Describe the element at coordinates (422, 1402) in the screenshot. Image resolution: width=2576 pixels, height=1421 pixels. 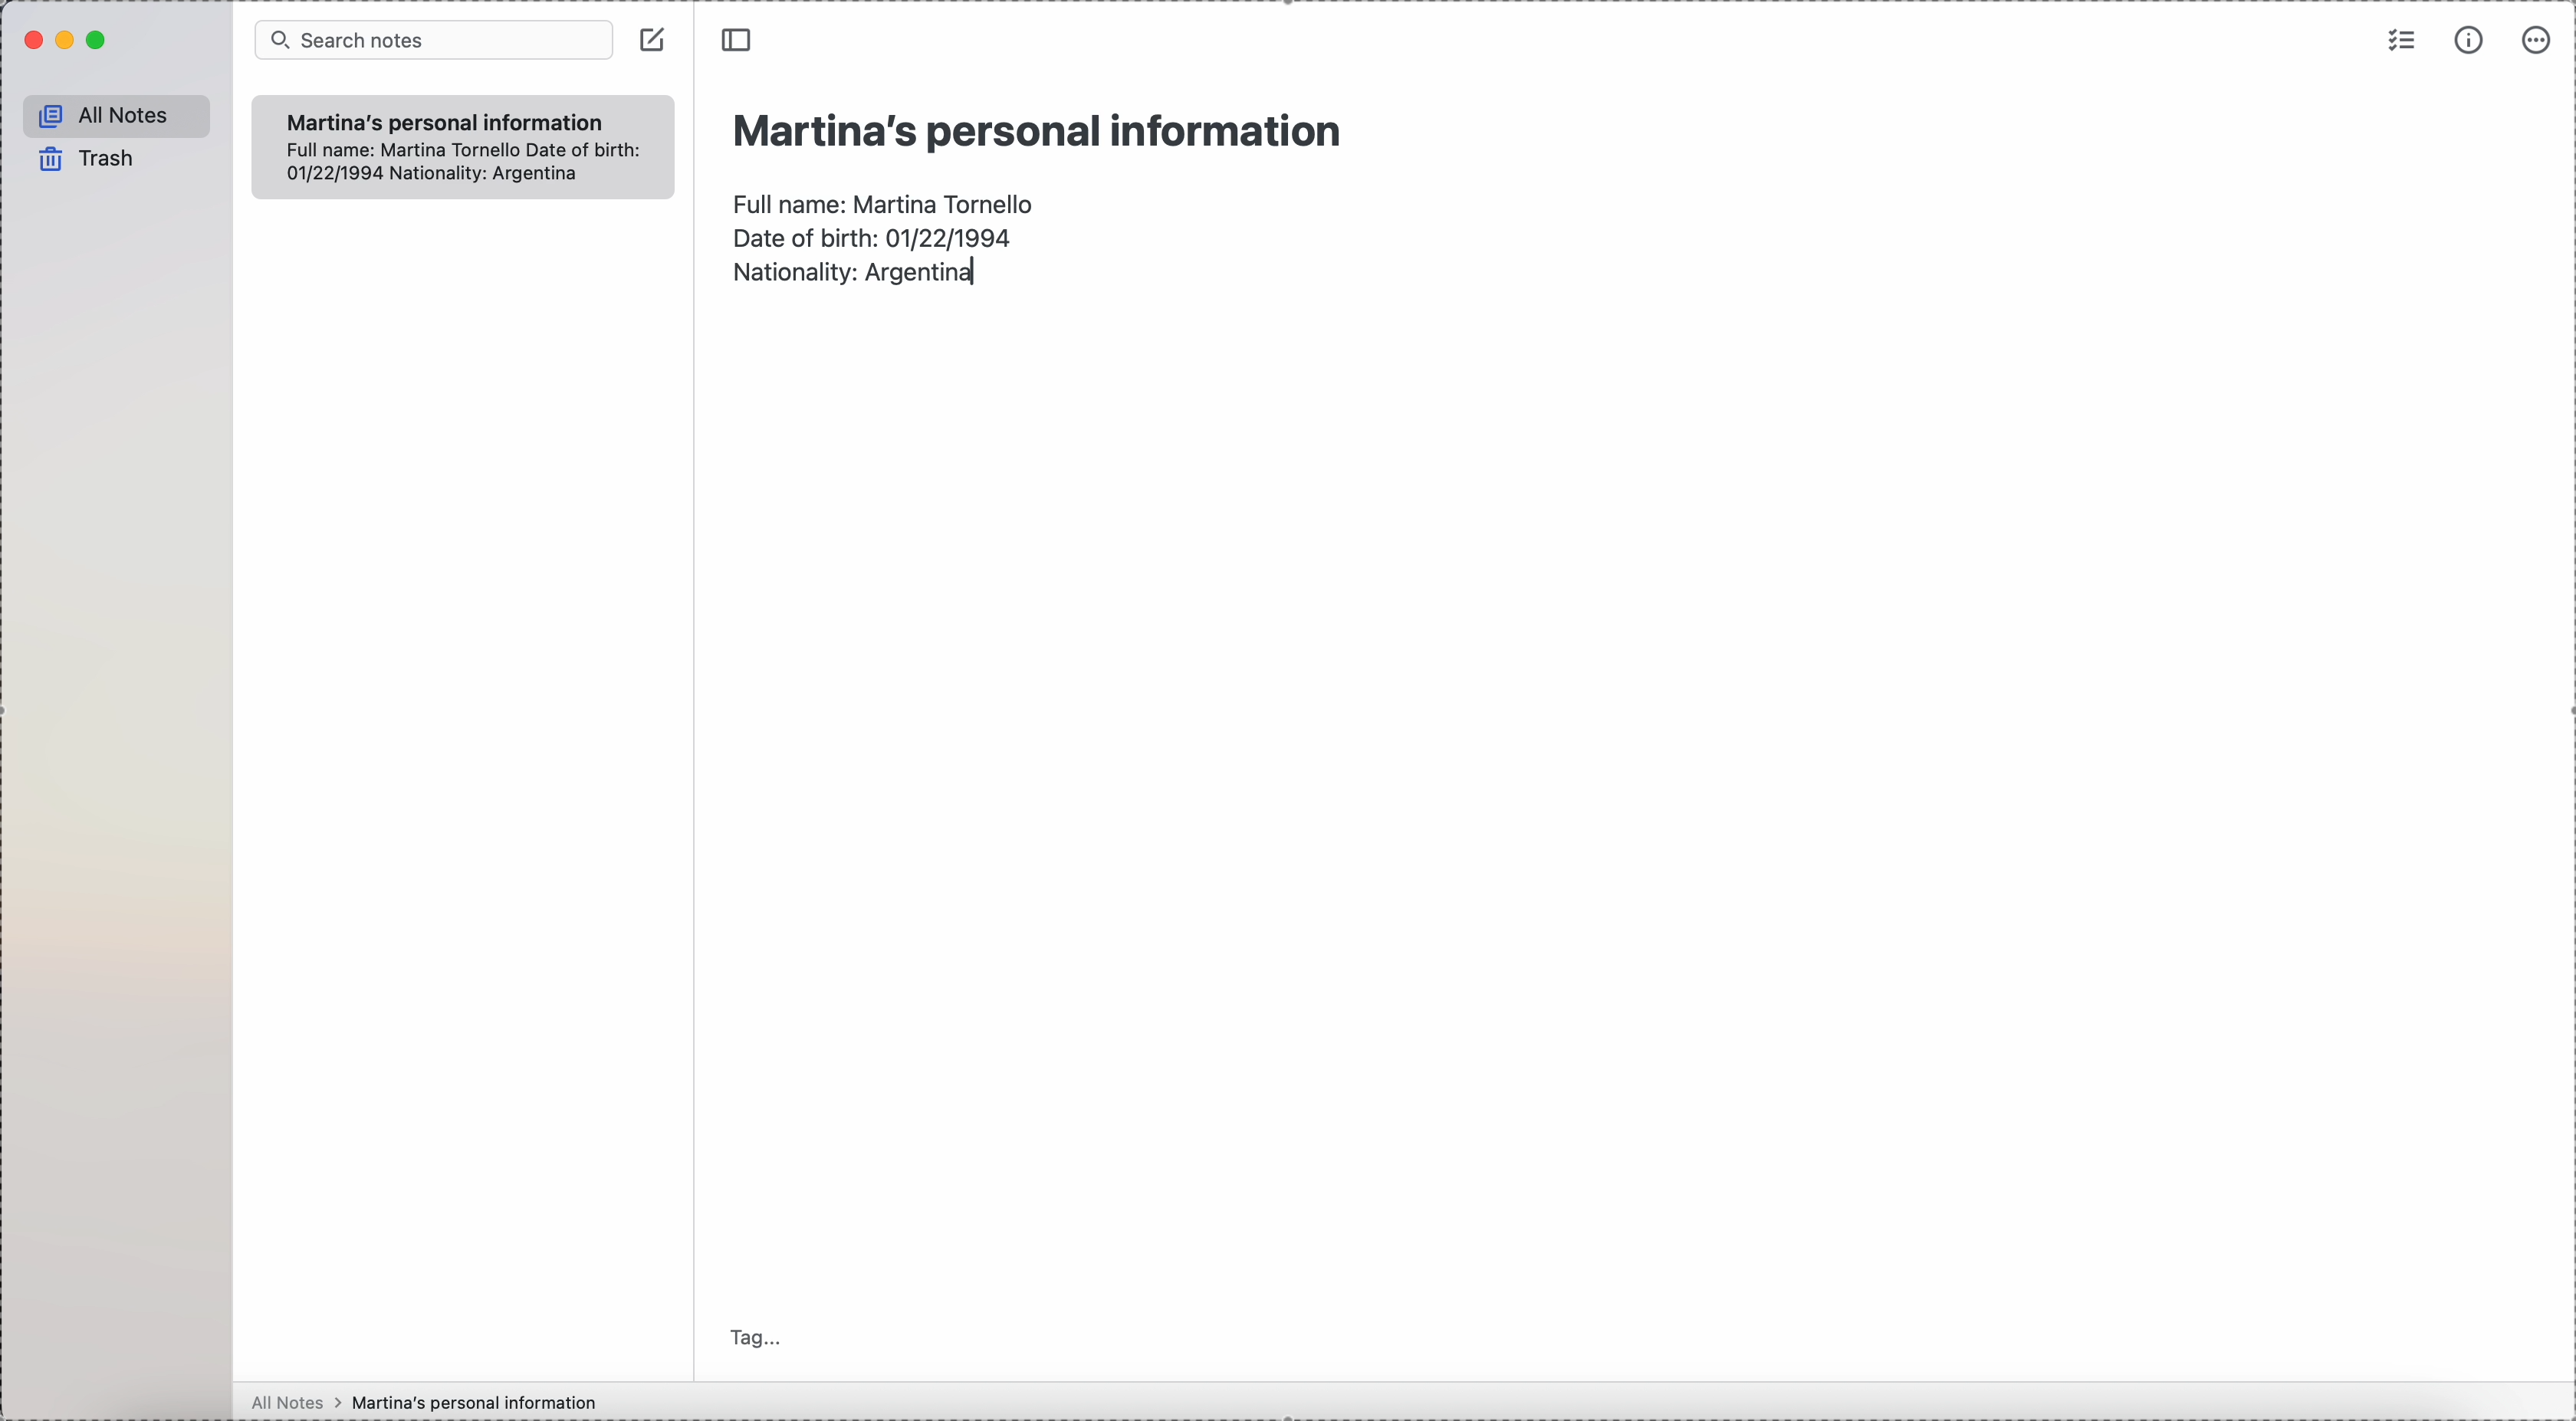
I see `all notes > Martina's personal information` at that location.